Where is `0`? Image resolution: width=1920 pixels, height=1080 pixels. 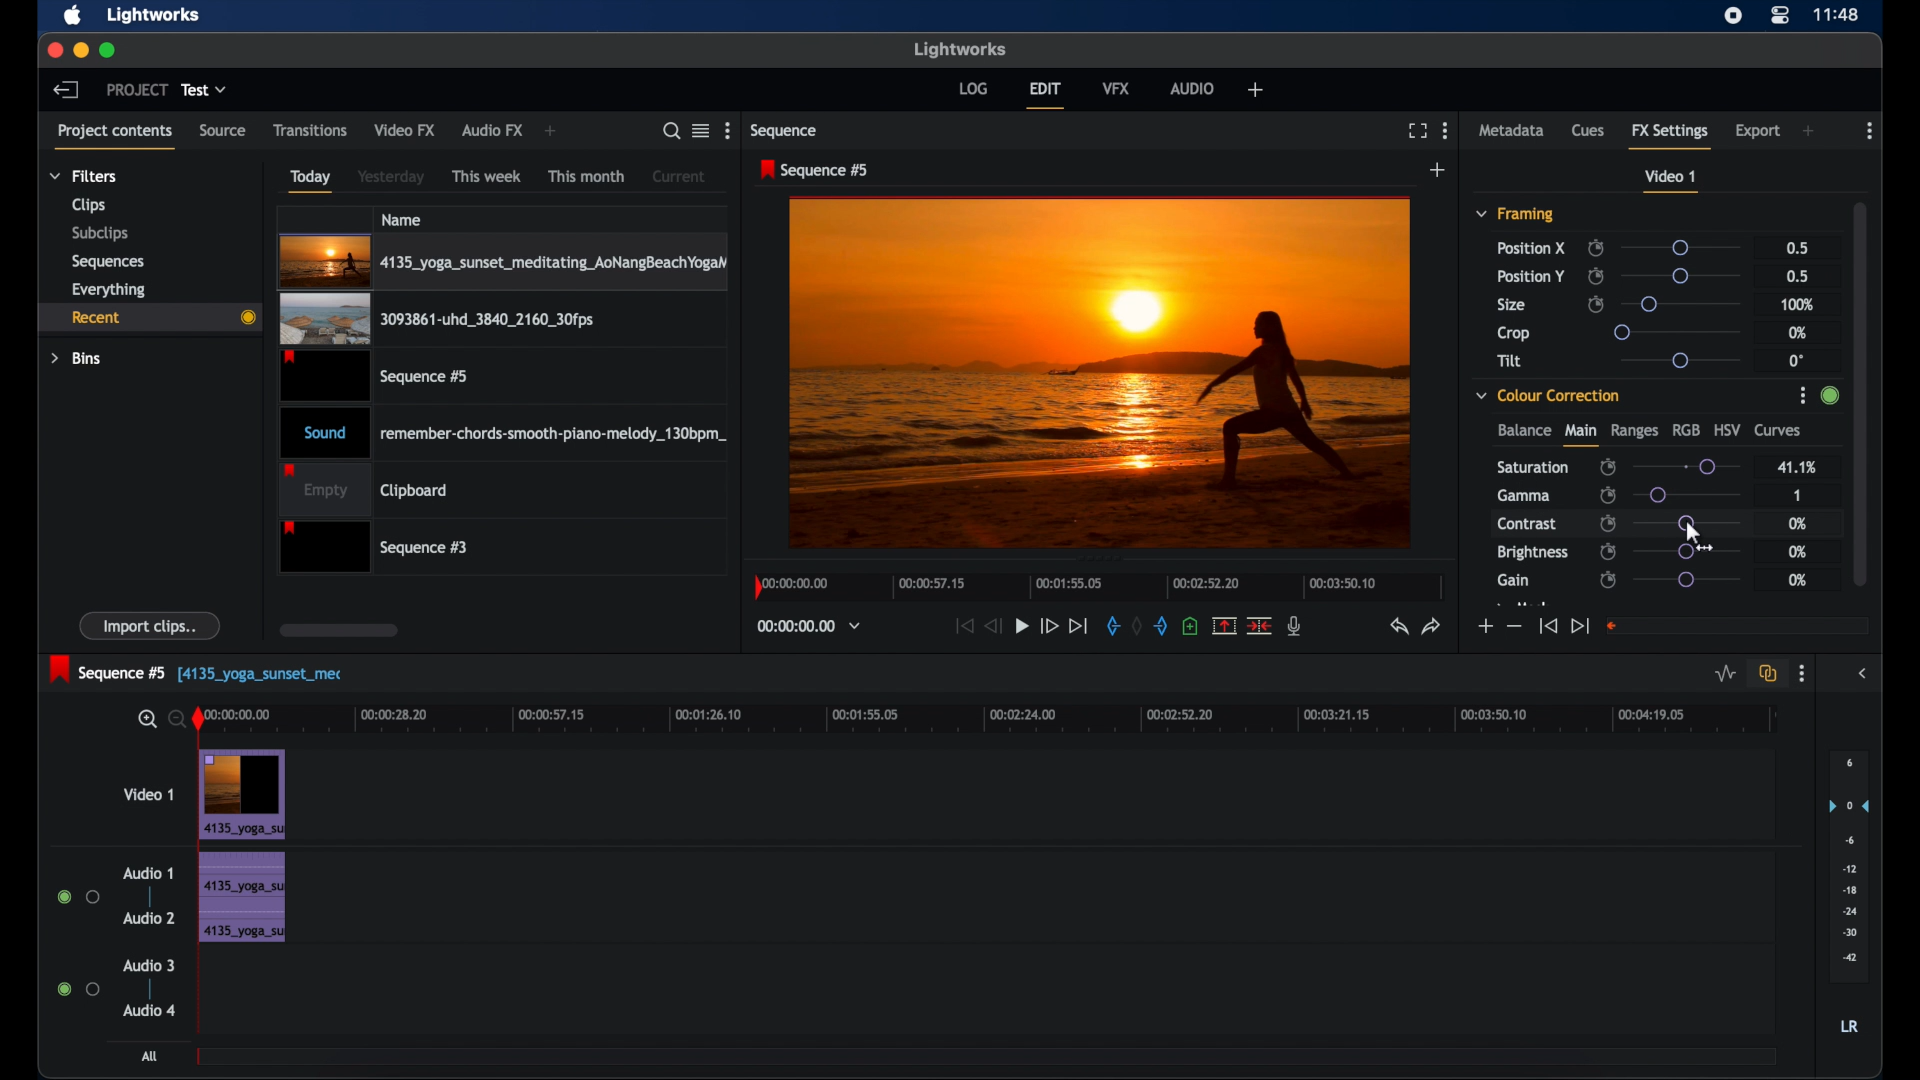 0 is located at coordinates (1796, 360).